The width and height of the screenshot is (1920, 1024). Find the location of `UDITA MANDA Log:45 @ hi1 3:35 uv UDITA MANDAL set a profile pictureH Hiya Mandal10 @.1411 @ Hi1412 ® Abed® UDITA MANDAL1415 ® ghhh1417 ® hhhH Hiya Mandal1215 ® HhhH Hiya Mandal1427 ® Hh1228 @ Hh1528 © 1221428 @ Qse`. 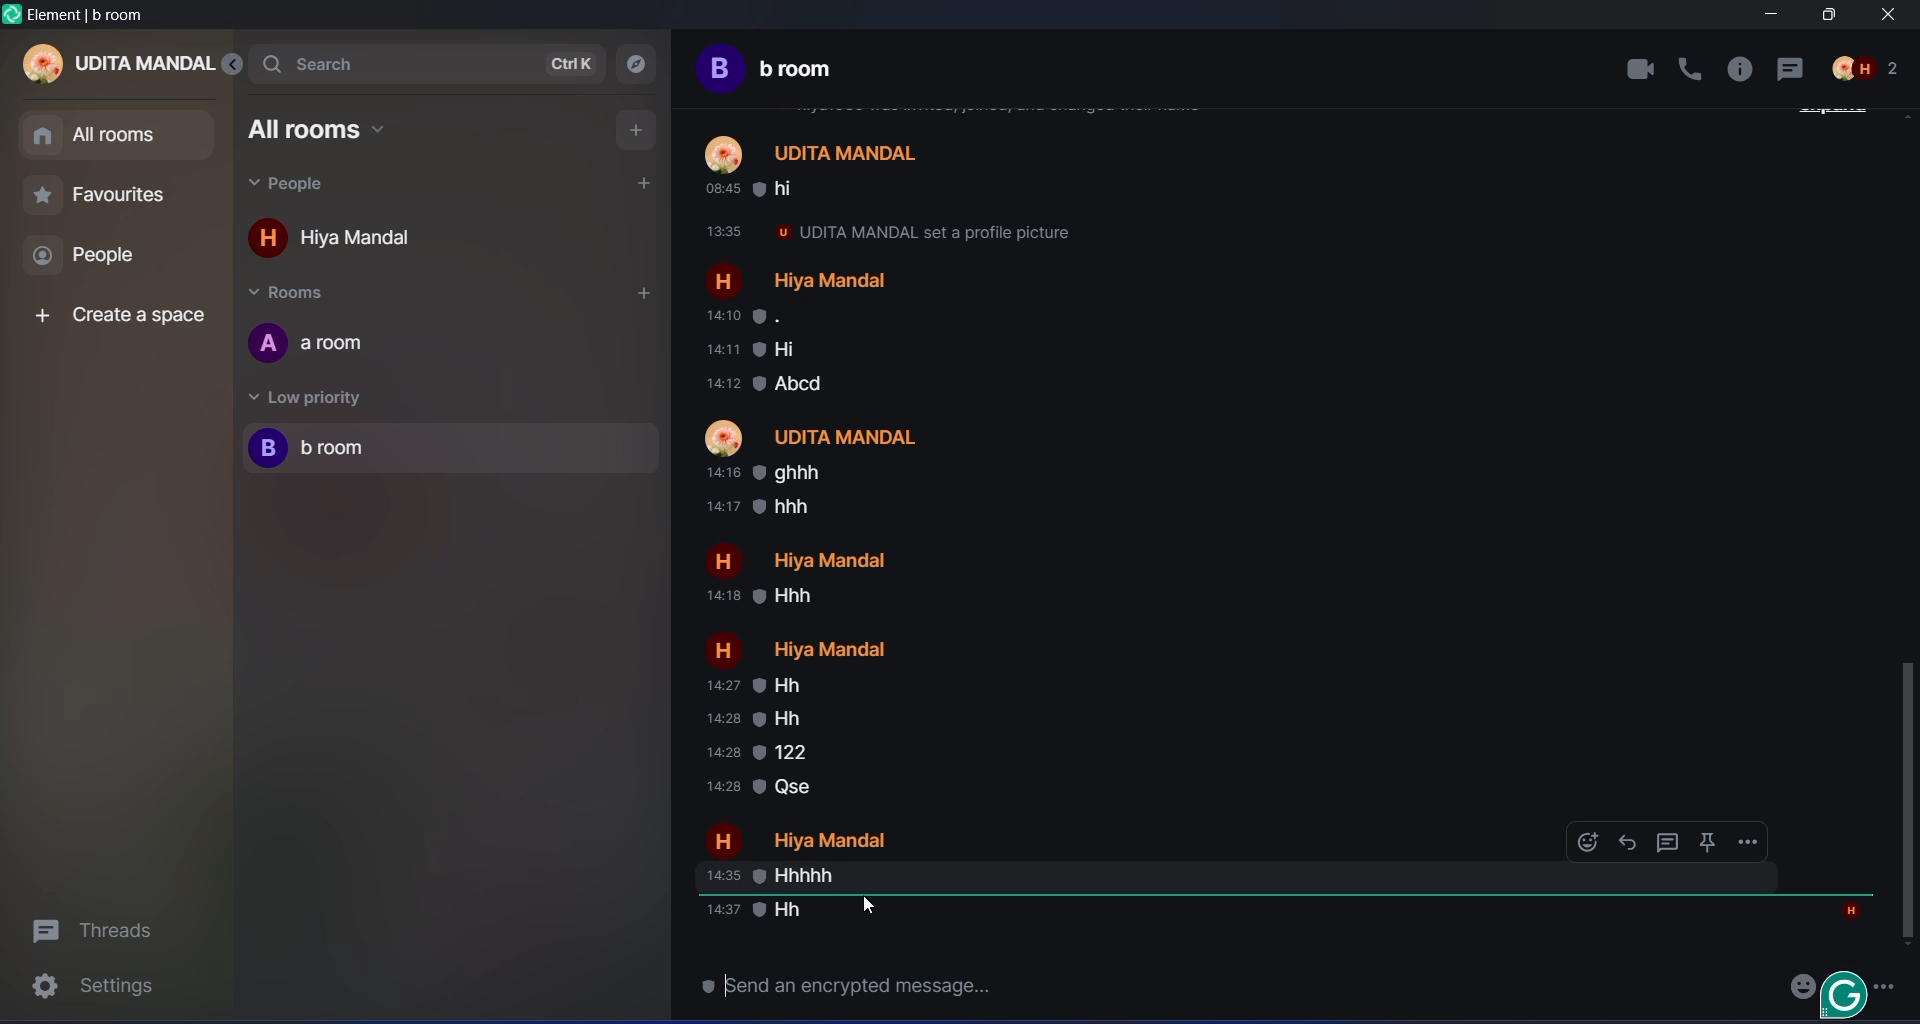

UDITA MANDA Log:45 @ hi1 3:35 uv UDITA MANDAL set a profile pictureH Hiya Mandal10 @.1411 @ Hi1412 ® Abed® UDITA MANDAL1415 ® ghhh1417 ® hhhH Hiya Mandal1215 ® HhhH Hiya Mandal1427 ® Hh1228 @ Hh1528 © 1221428 @ Qse is located at coordinates (883, 535).